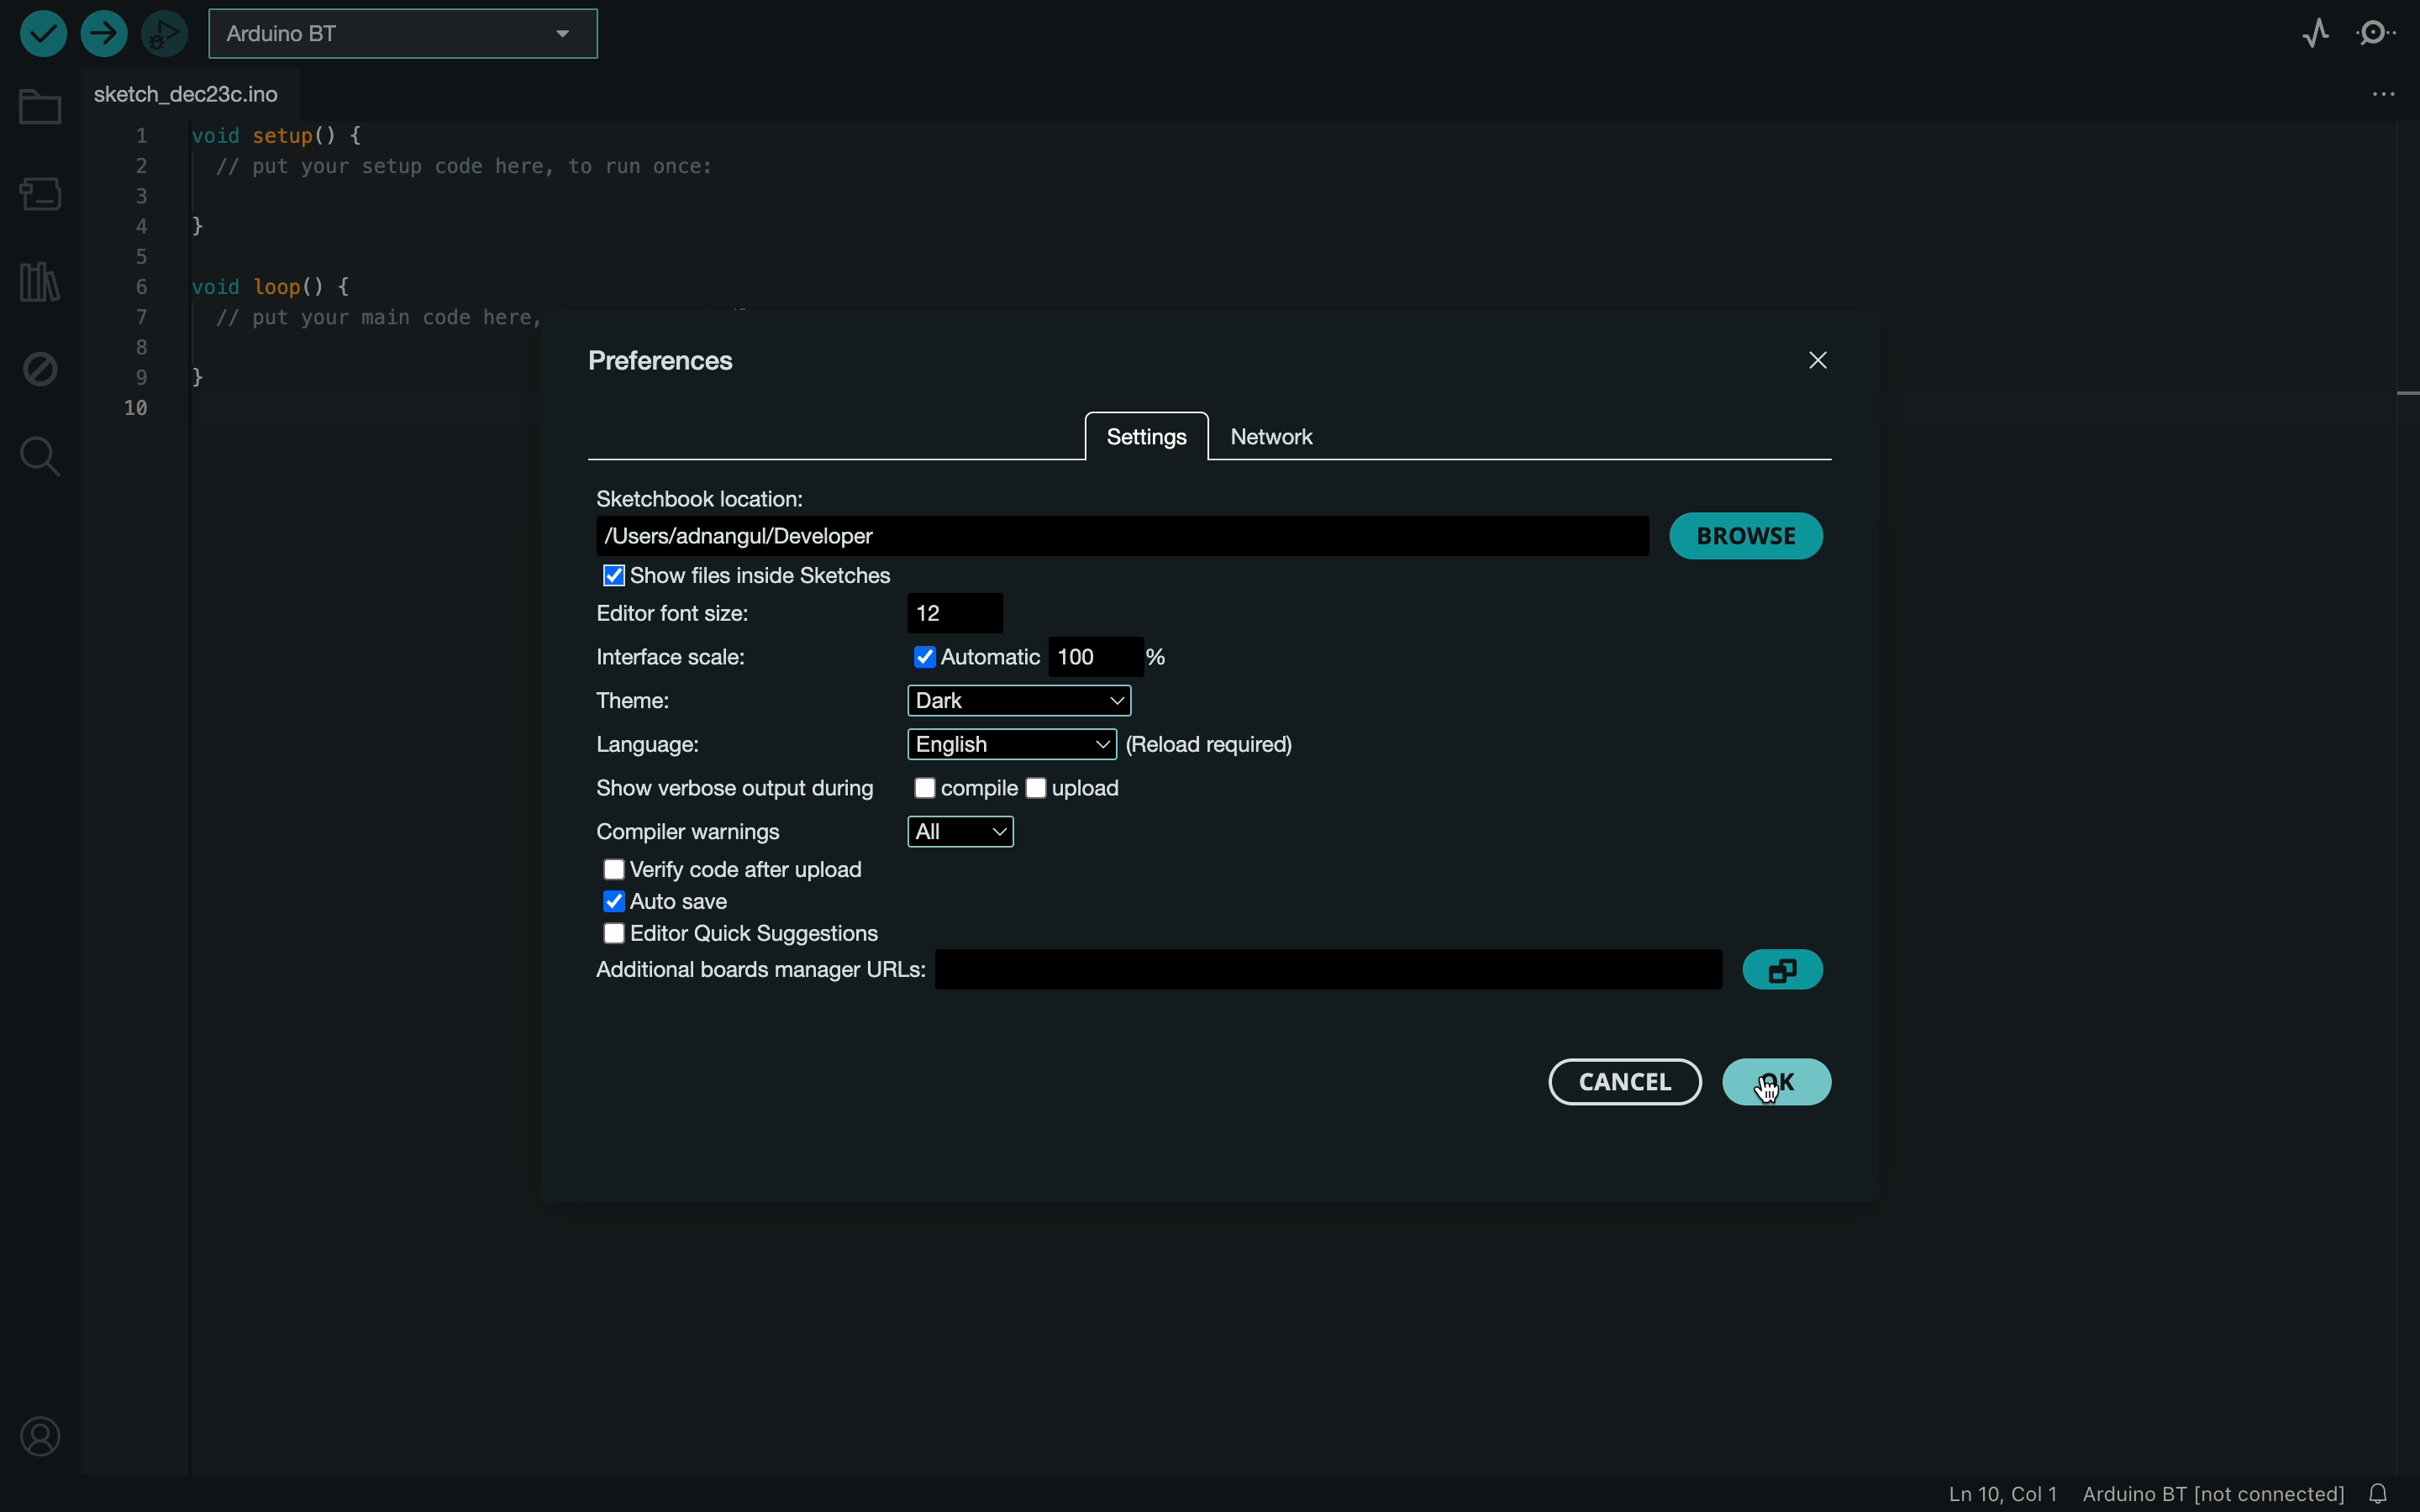  I want to click on copy, so click(1788, 971).